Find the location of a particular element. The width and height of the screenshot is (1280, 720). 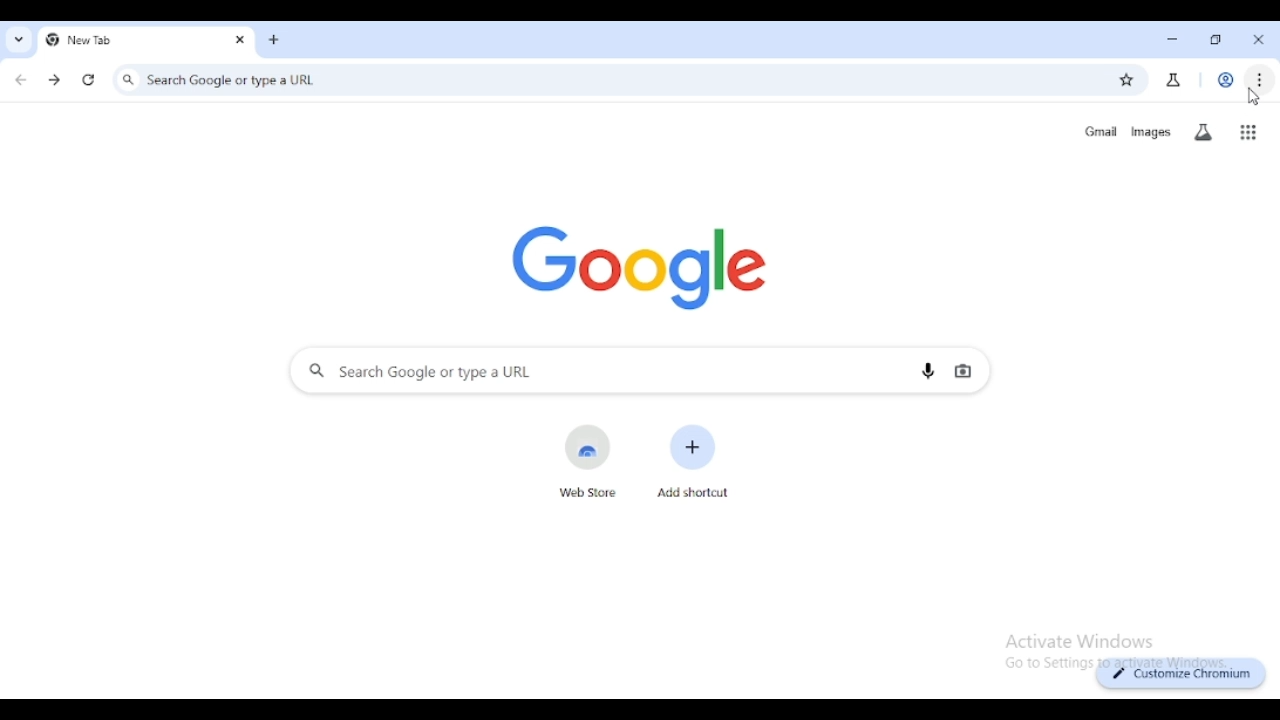

add tab is located at coordinates (274, 40).